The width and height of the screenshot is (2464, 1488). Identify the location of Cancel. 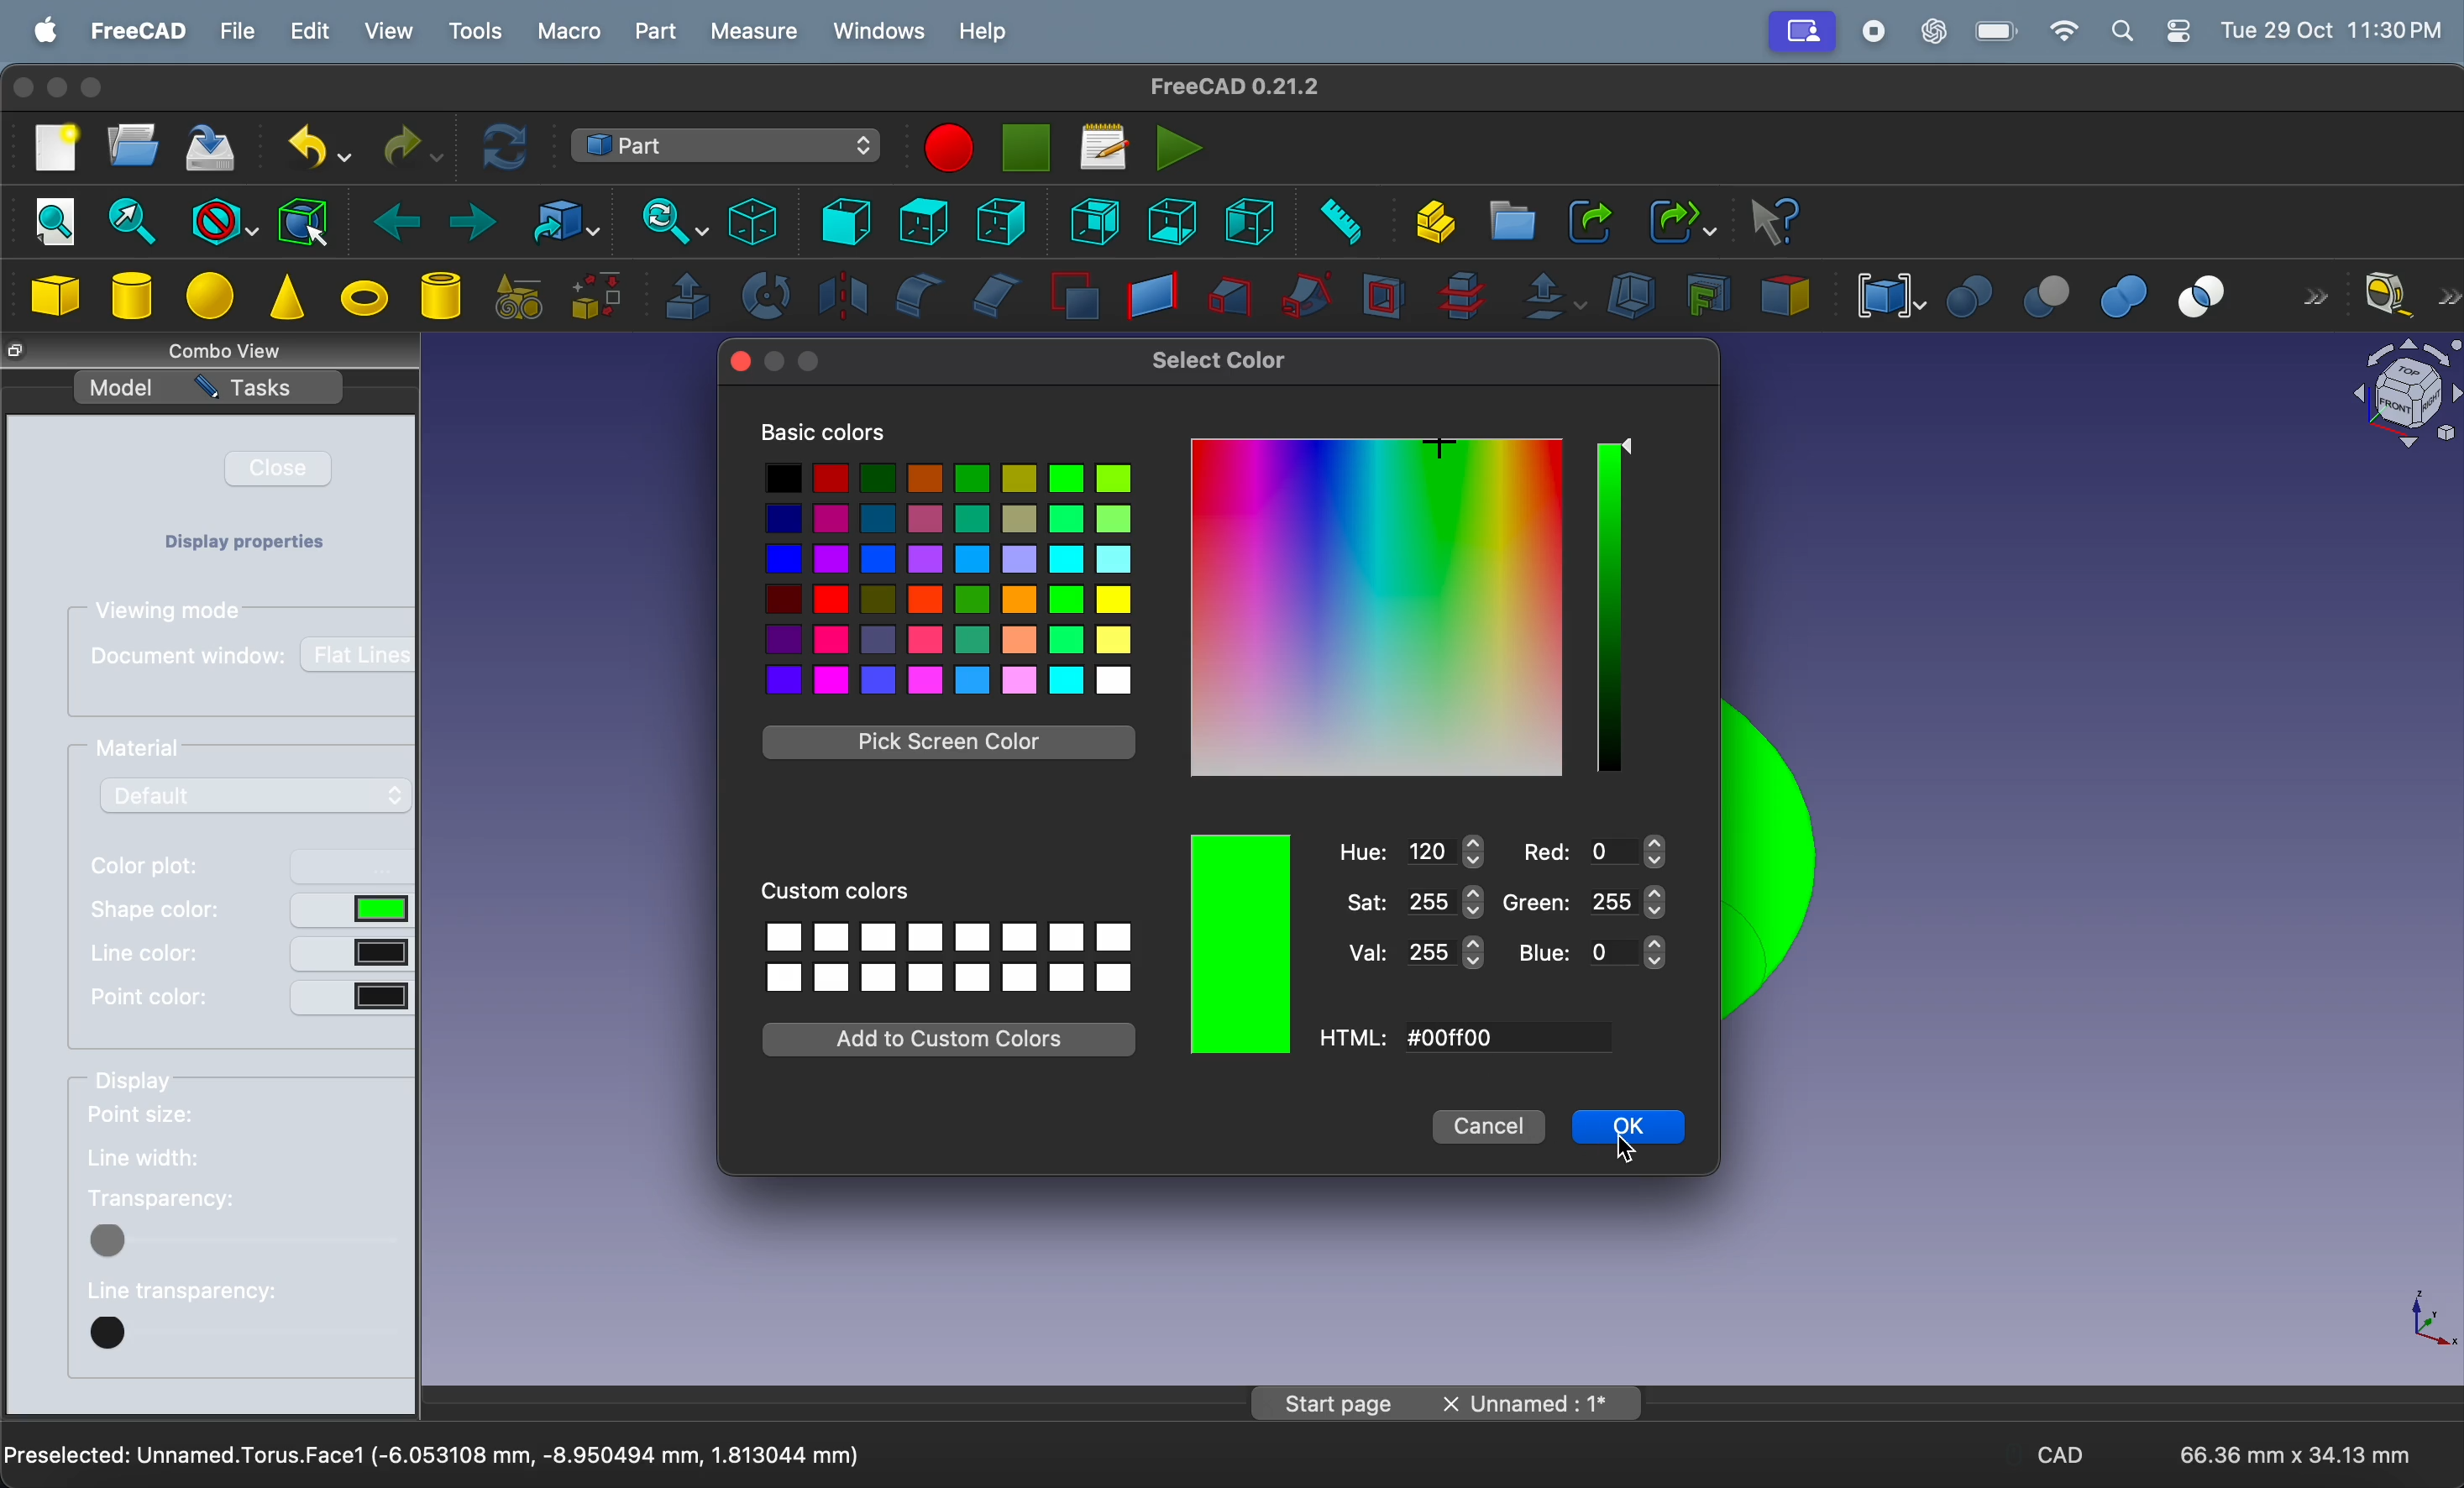
(1497, 1127).